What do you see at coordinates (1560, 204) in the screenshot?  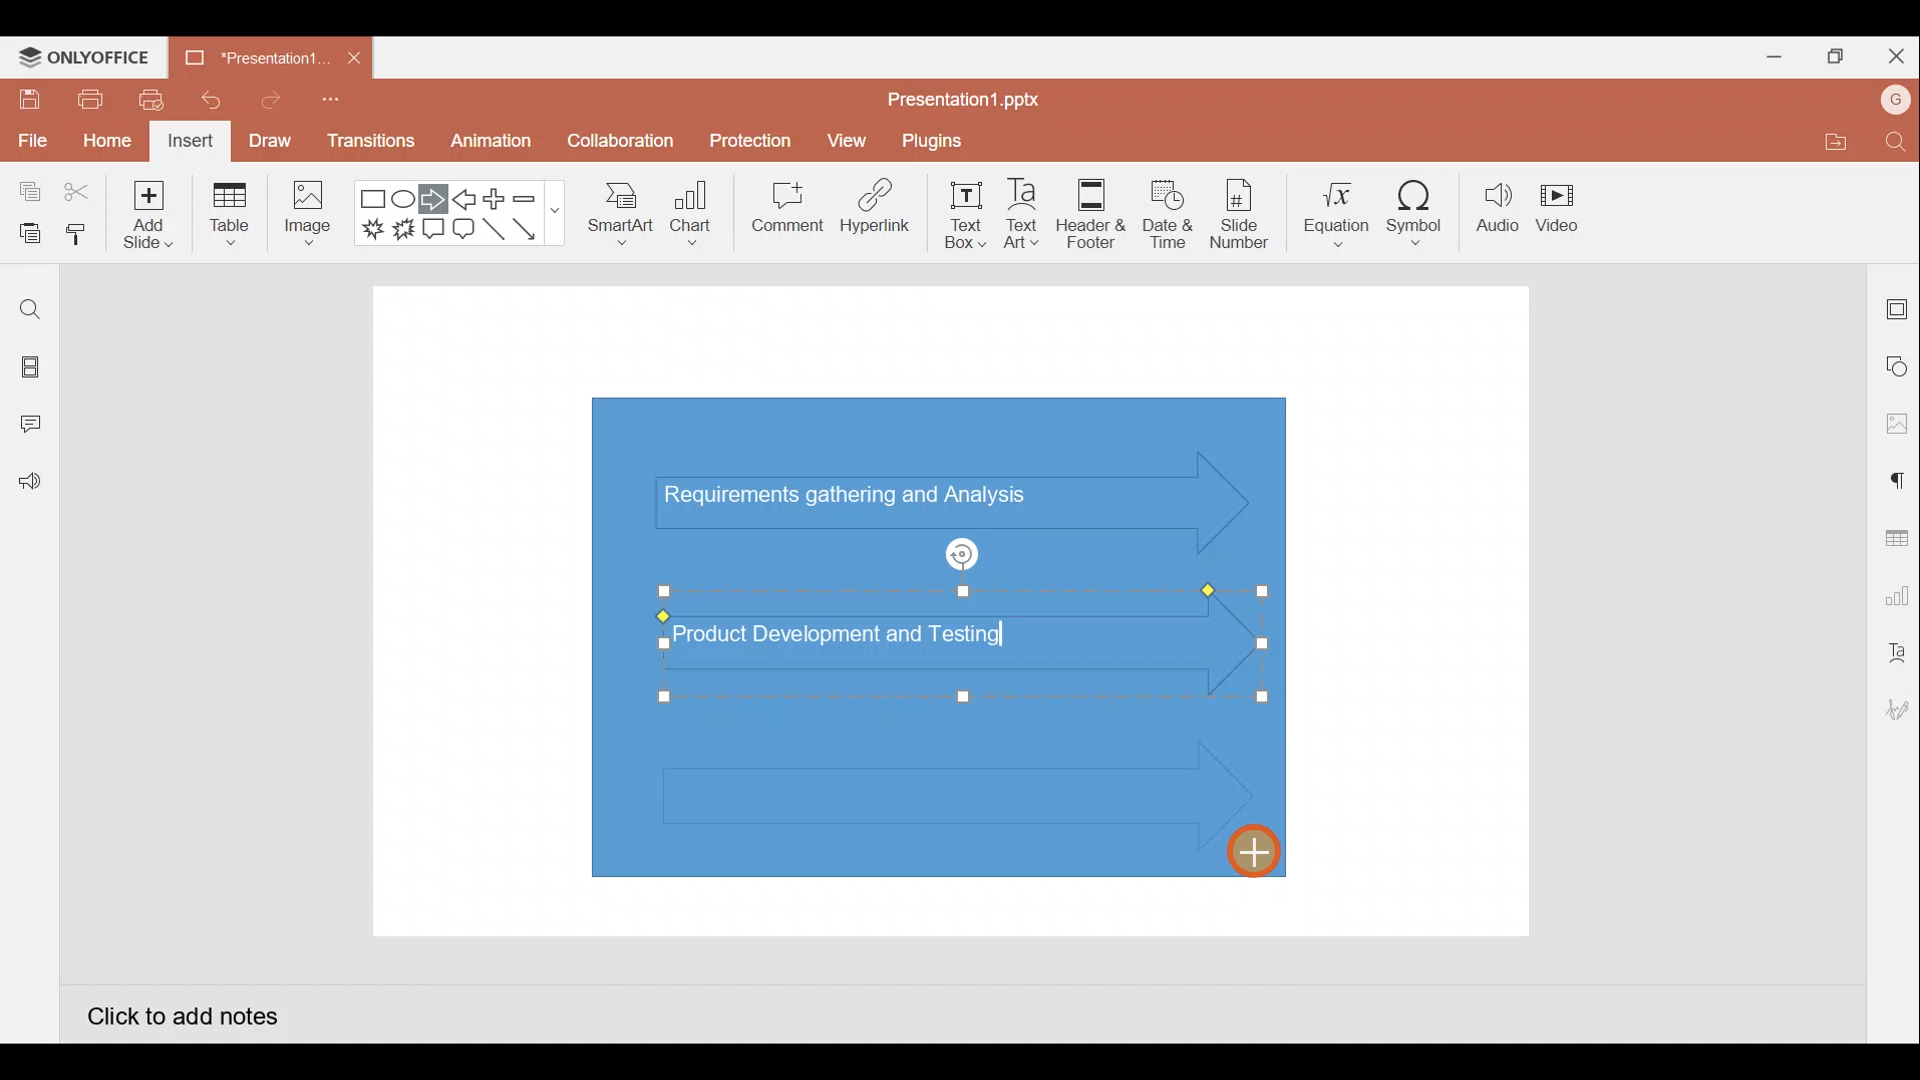 I see `Video` at bounding box center [1560, 204].